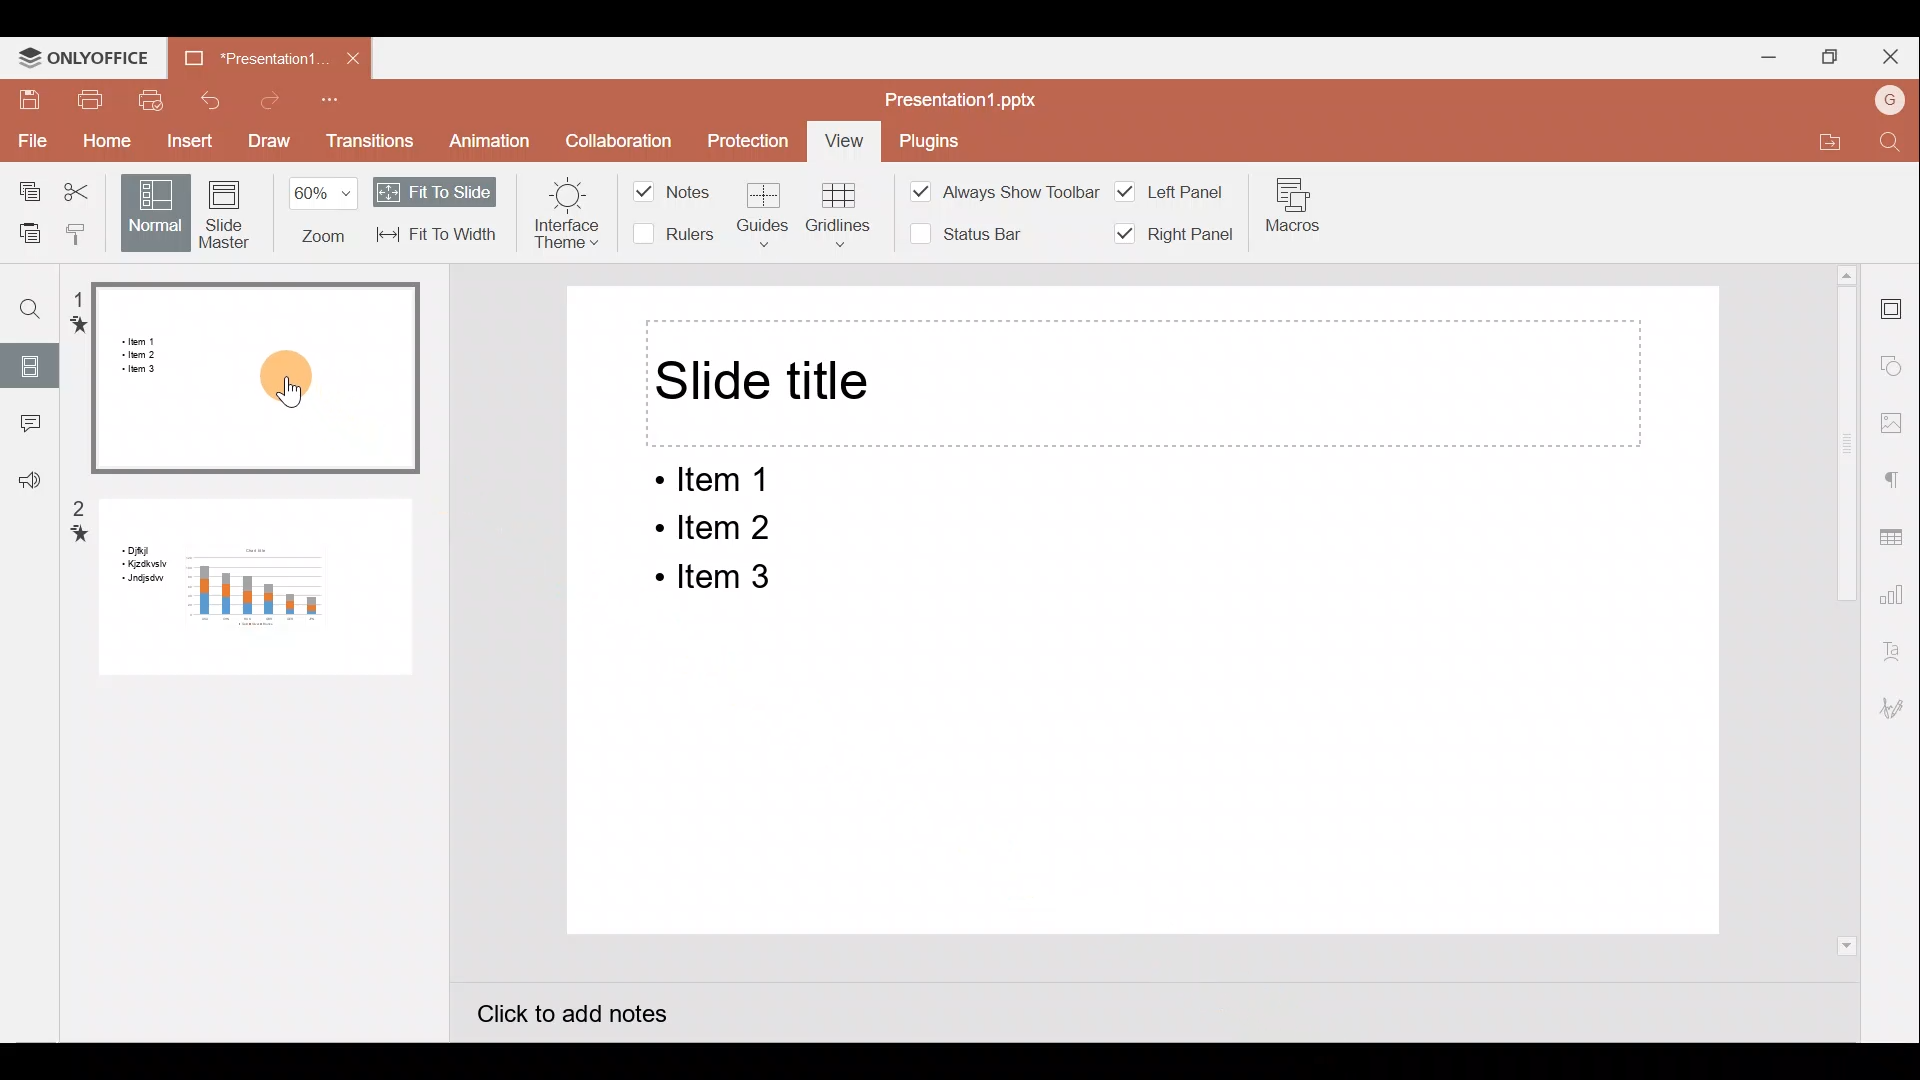 Image resolution: width=1920 pixels, height=1080 pixels. Describe the element at coordinates (354, 59) in the screenshot. I see `Close document` at that location.